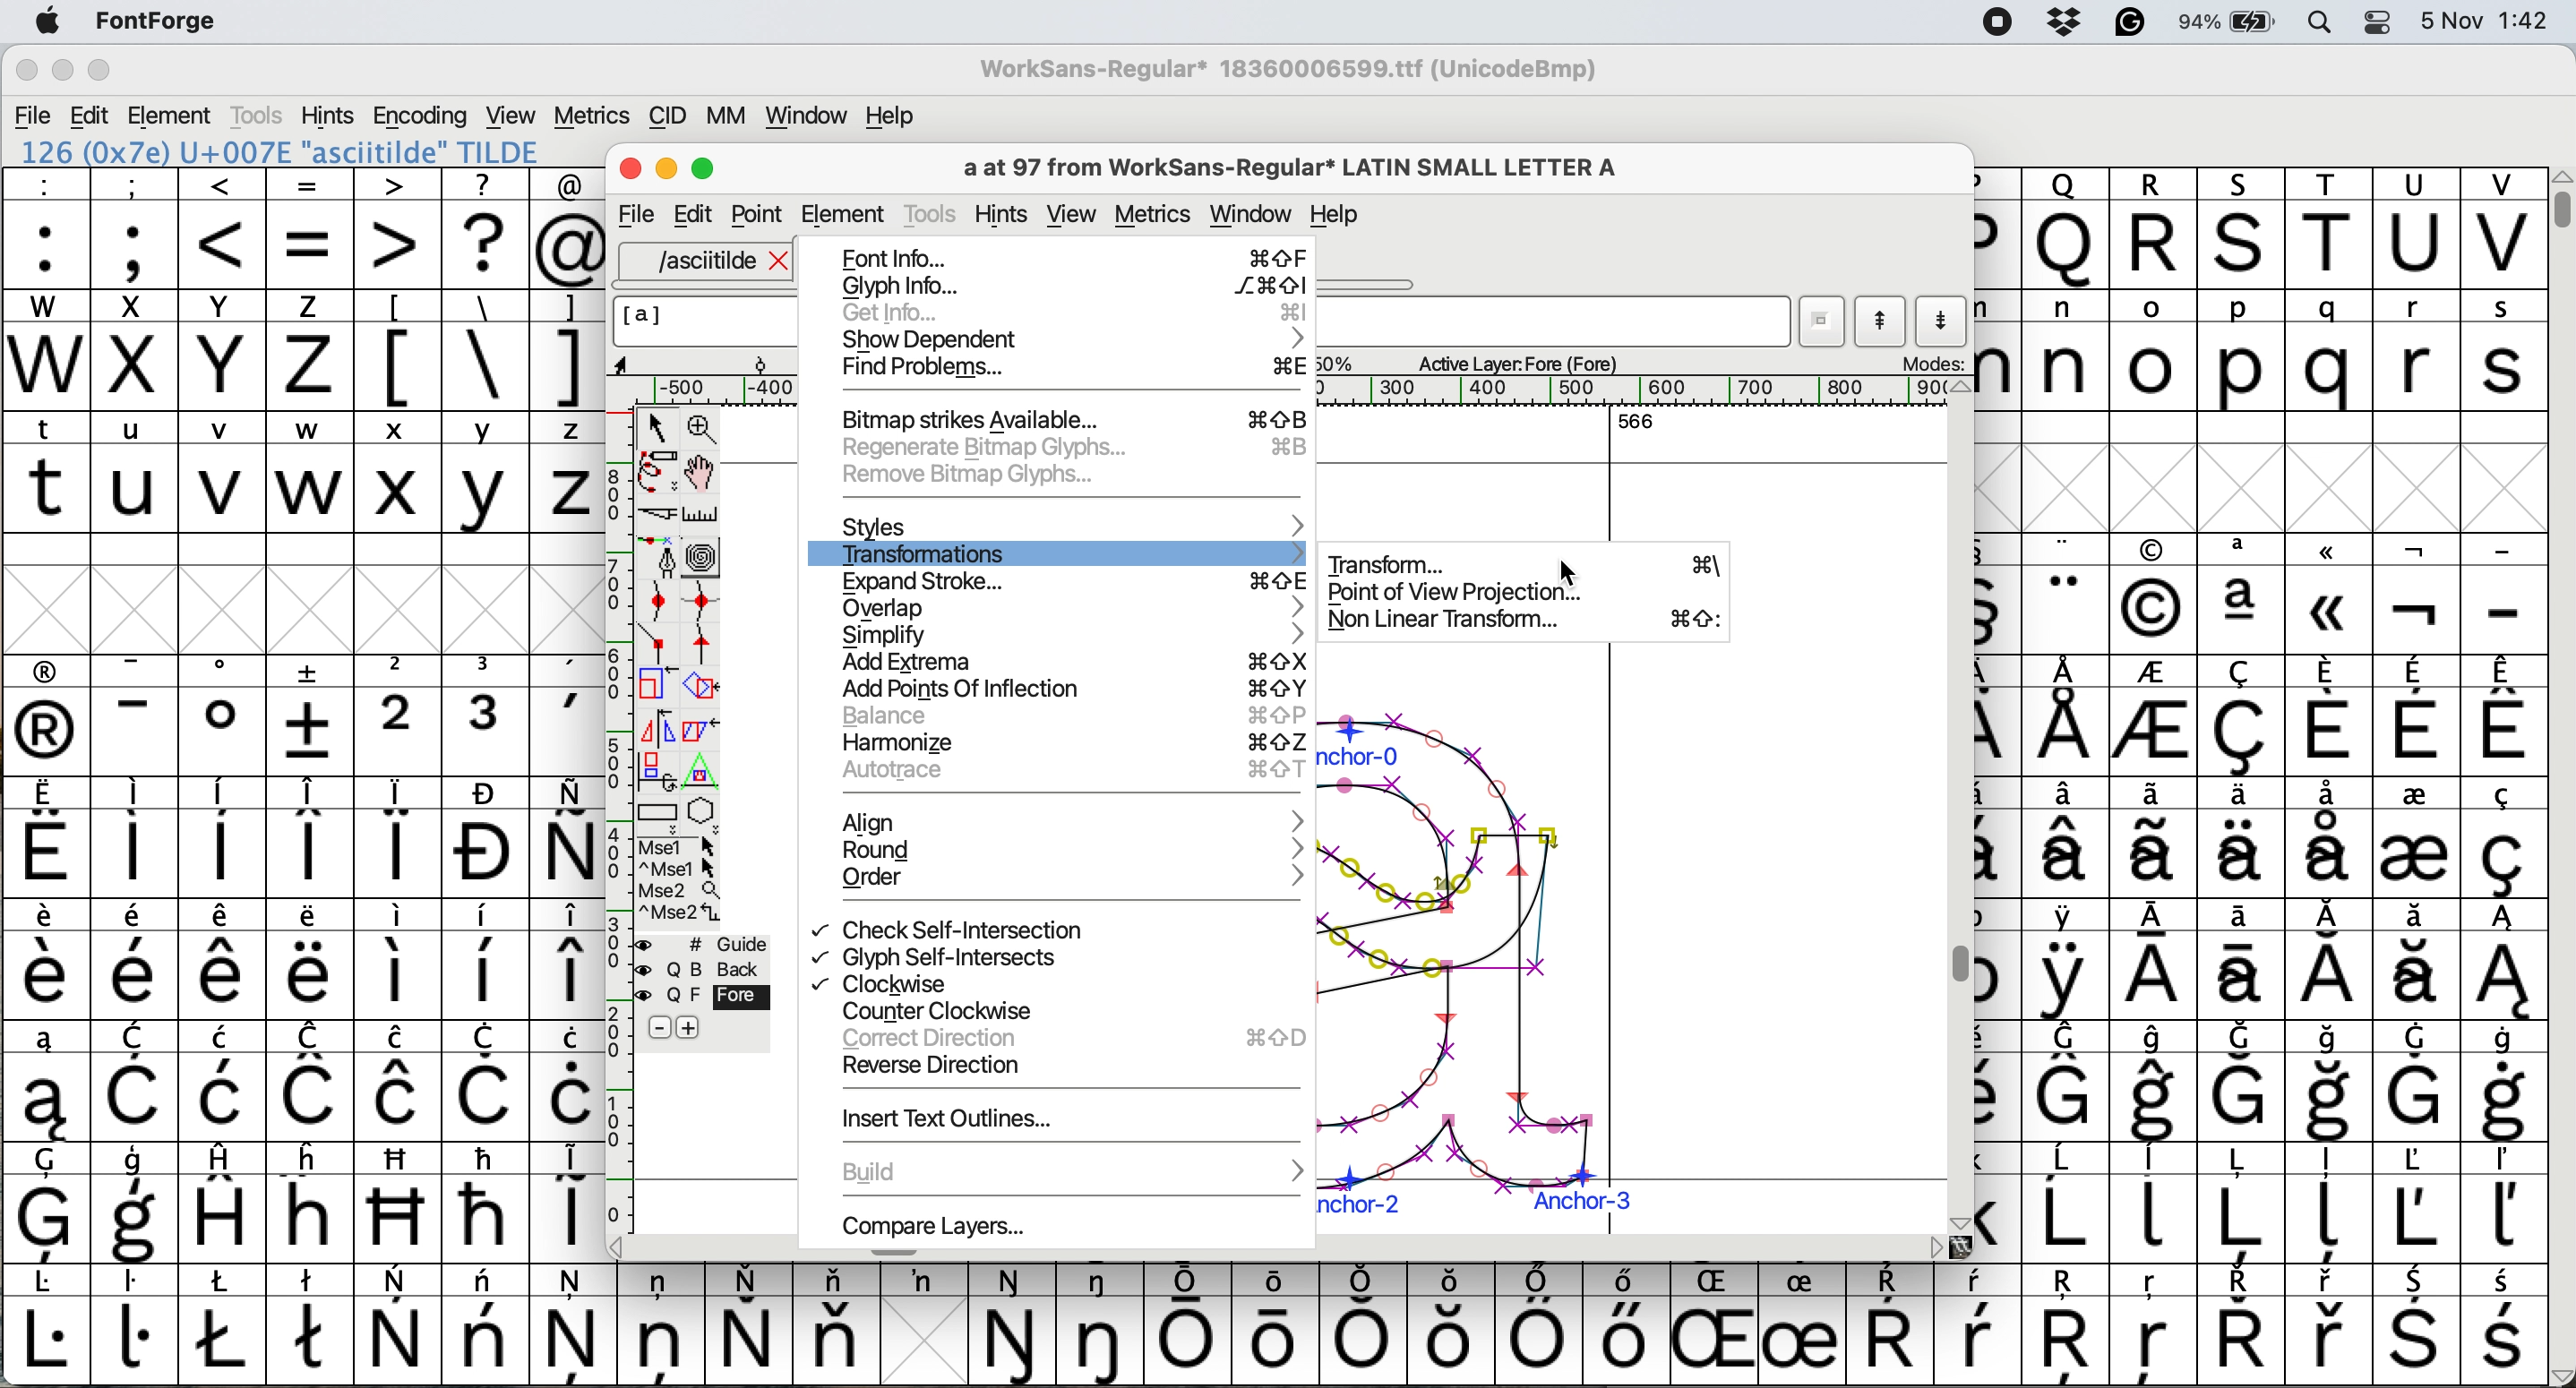  I want to click on , so click(1719, 1324).